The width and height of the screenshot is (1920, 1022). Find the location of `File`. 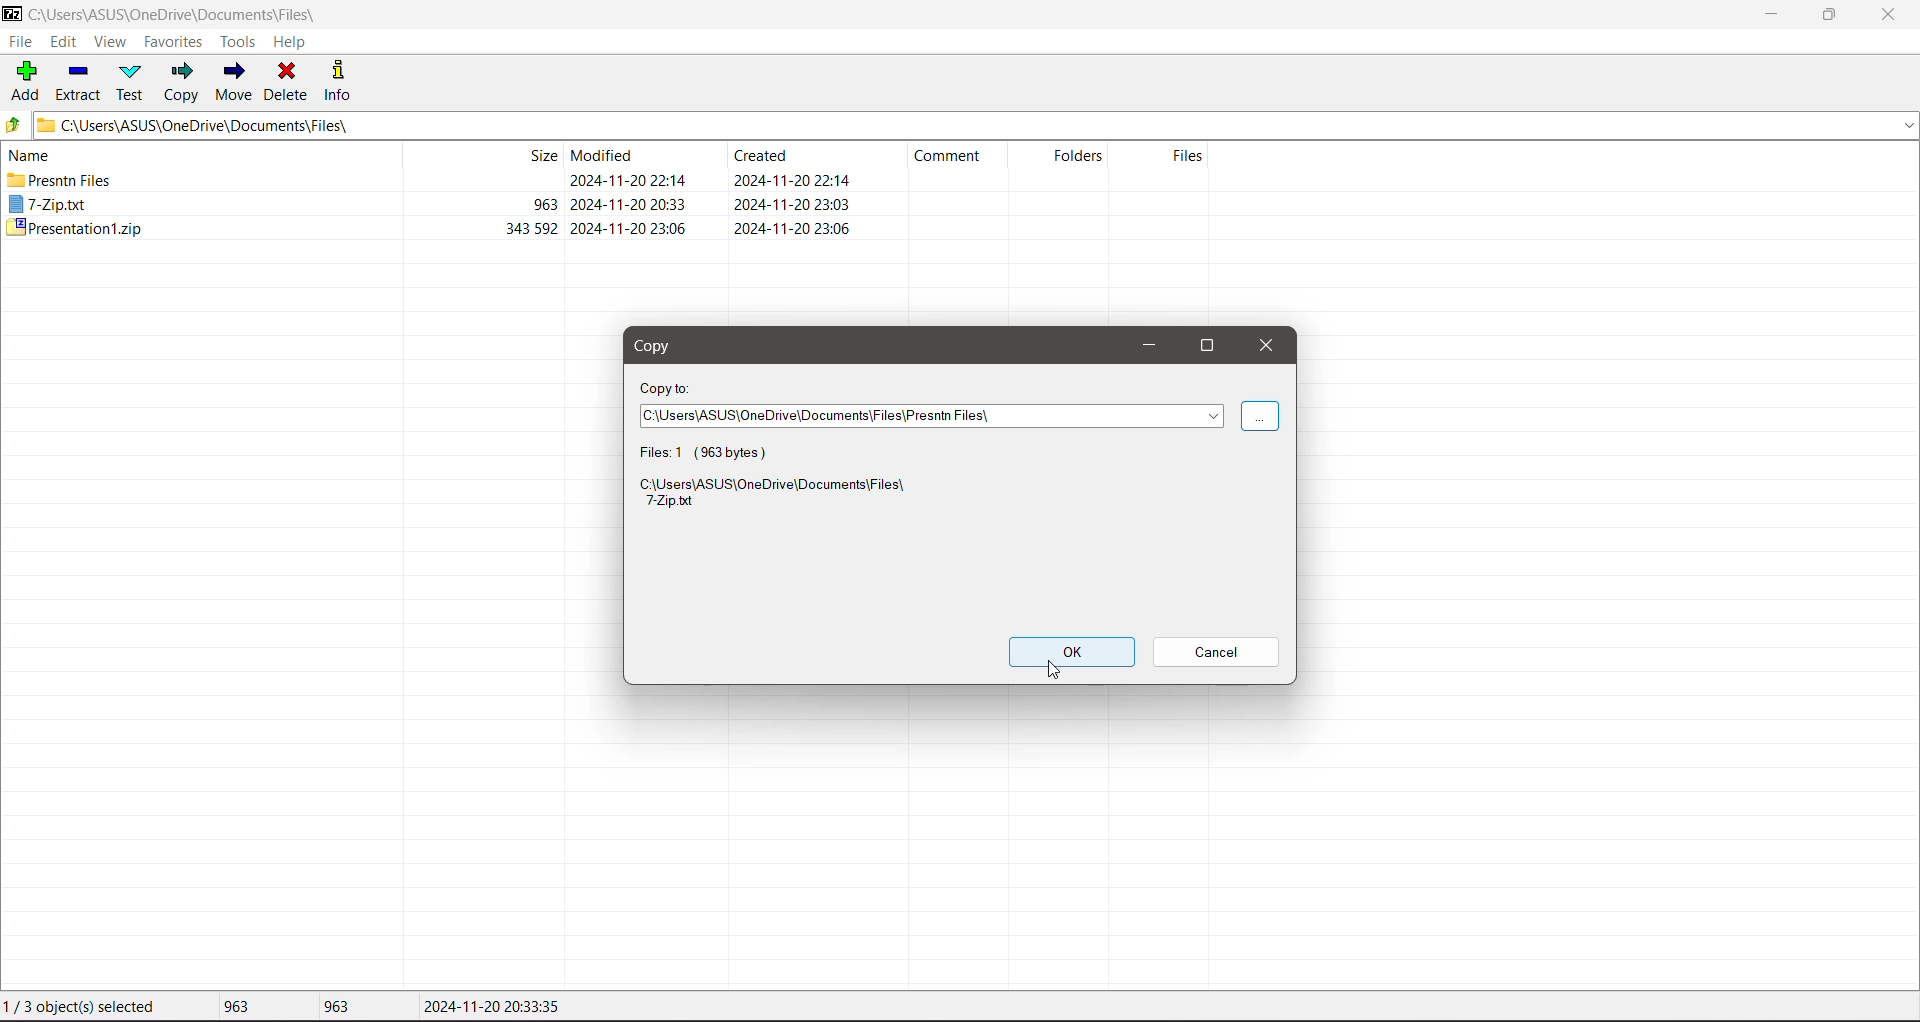

File is located at coordinates (19, 41).